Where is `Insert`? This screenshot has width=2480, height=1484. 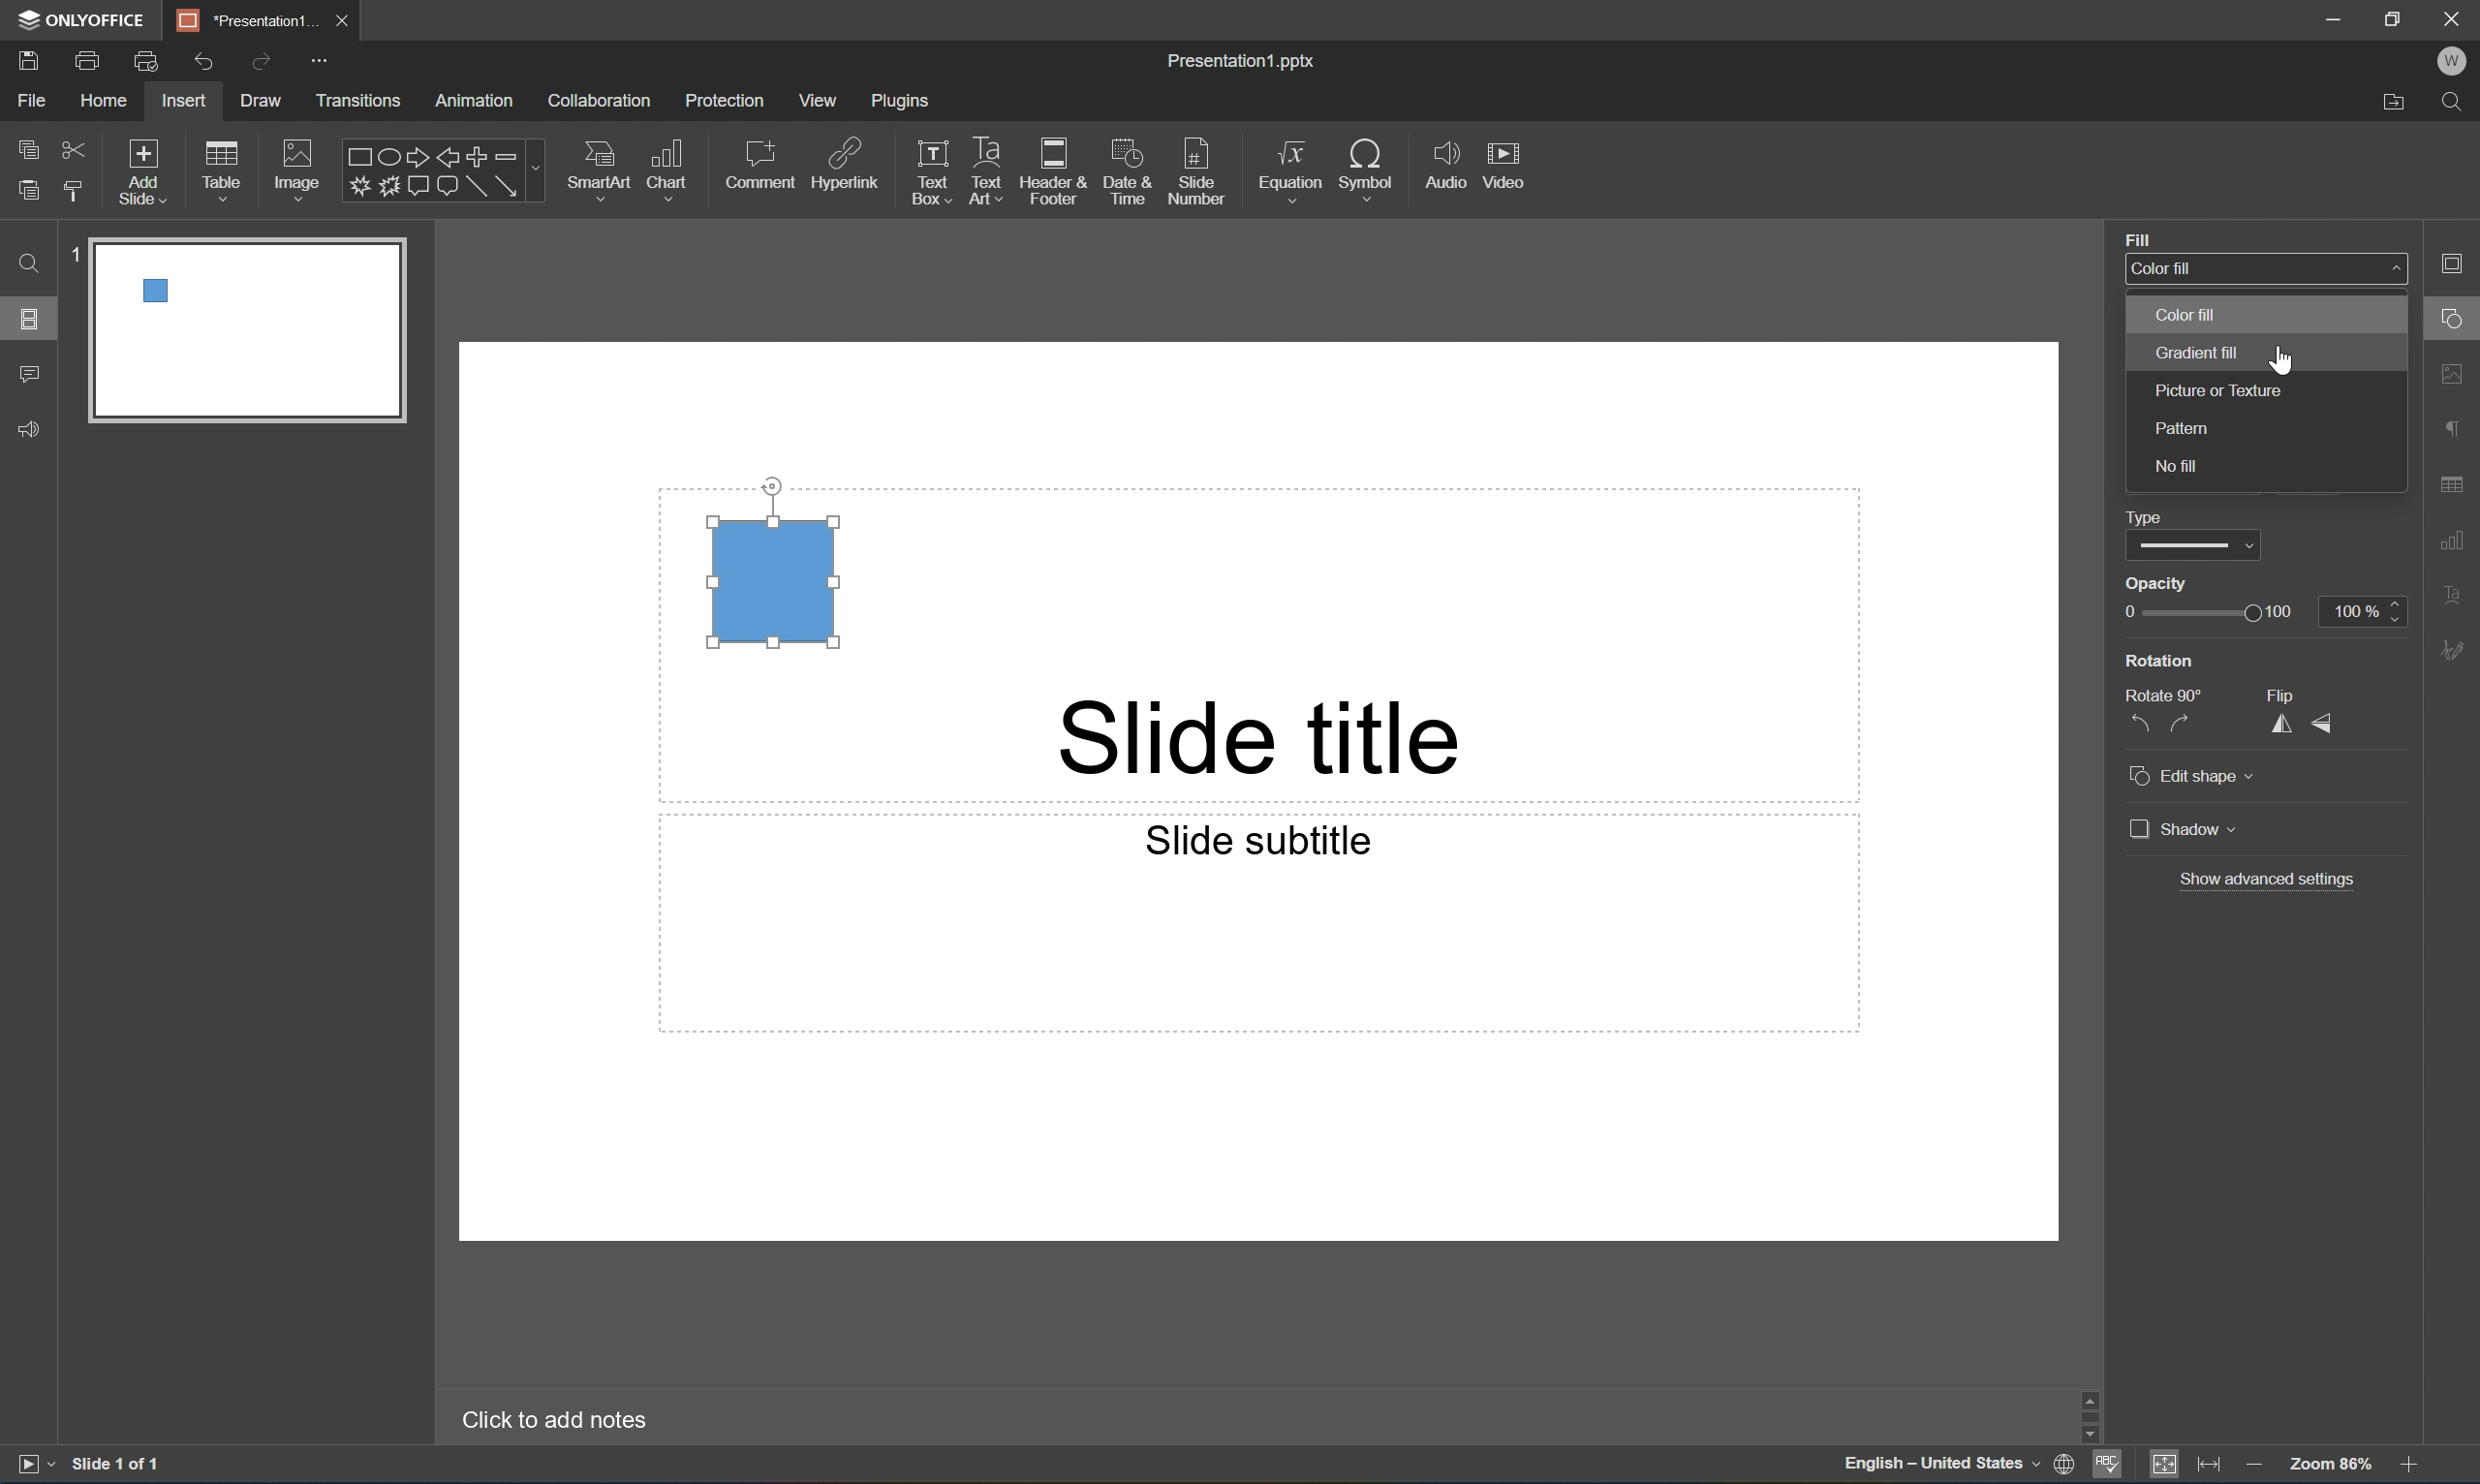
Insert is located at coordinates (183, 101).